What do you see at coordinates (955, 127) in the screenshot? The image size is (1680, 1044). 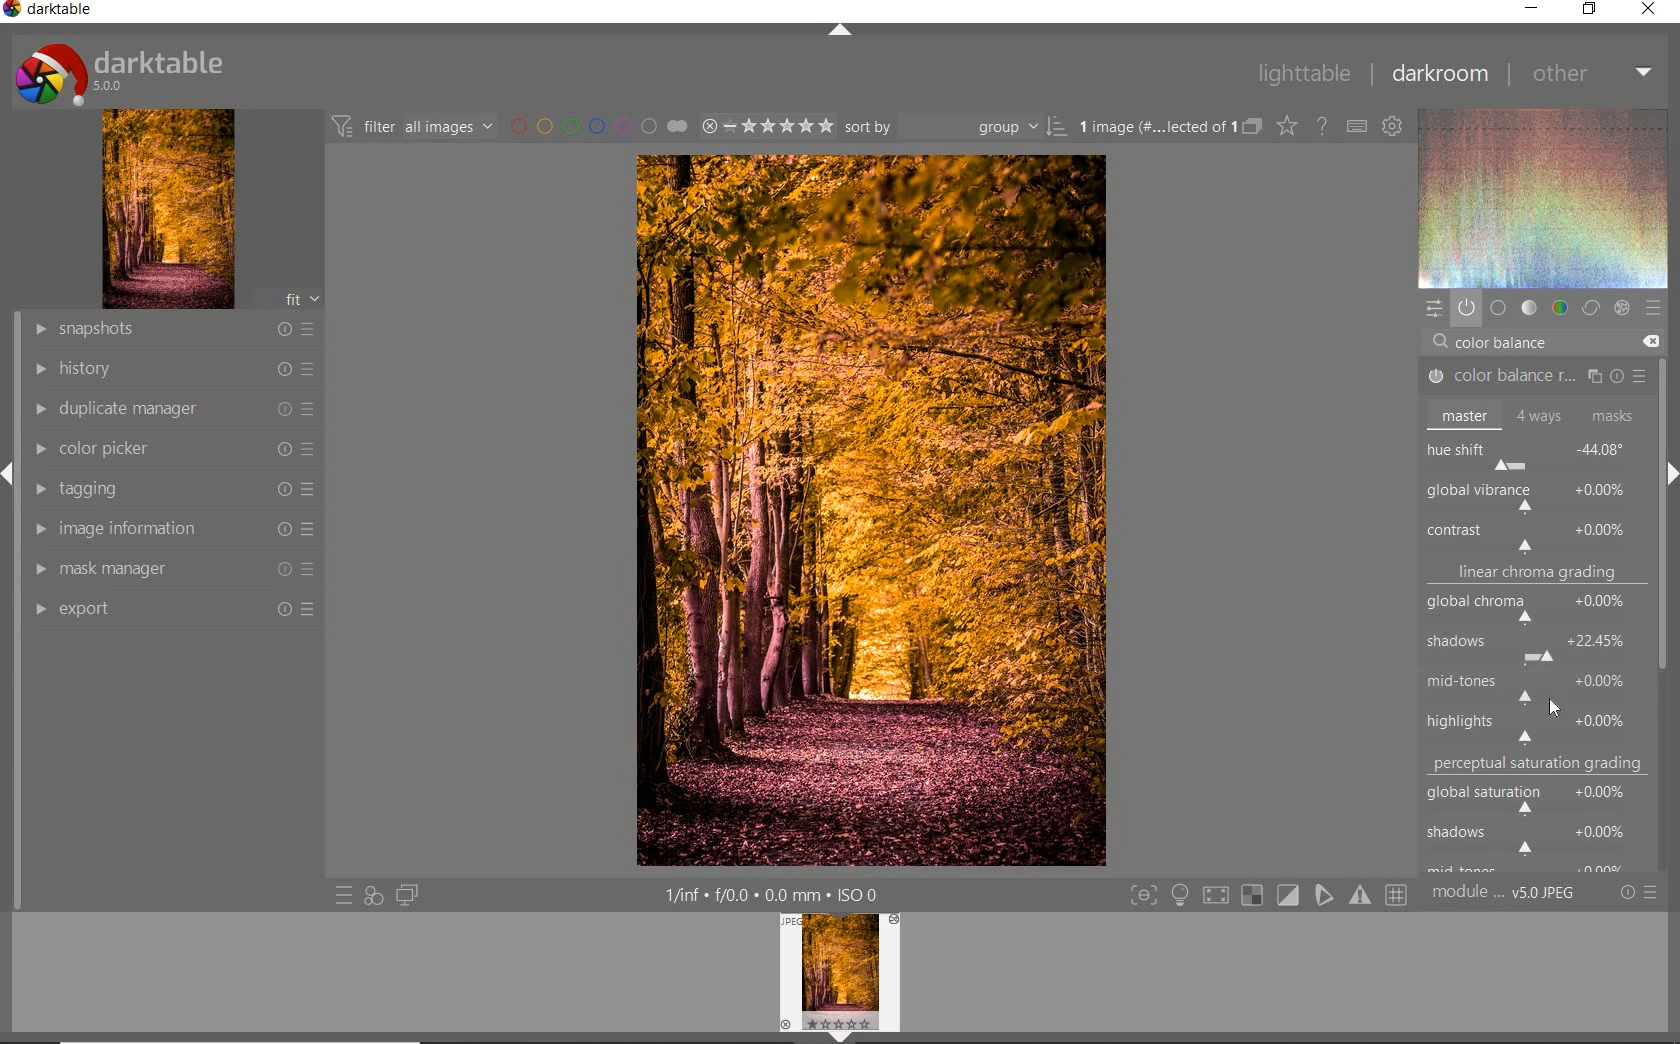 I see `sort` at bounding box center [955, 127].